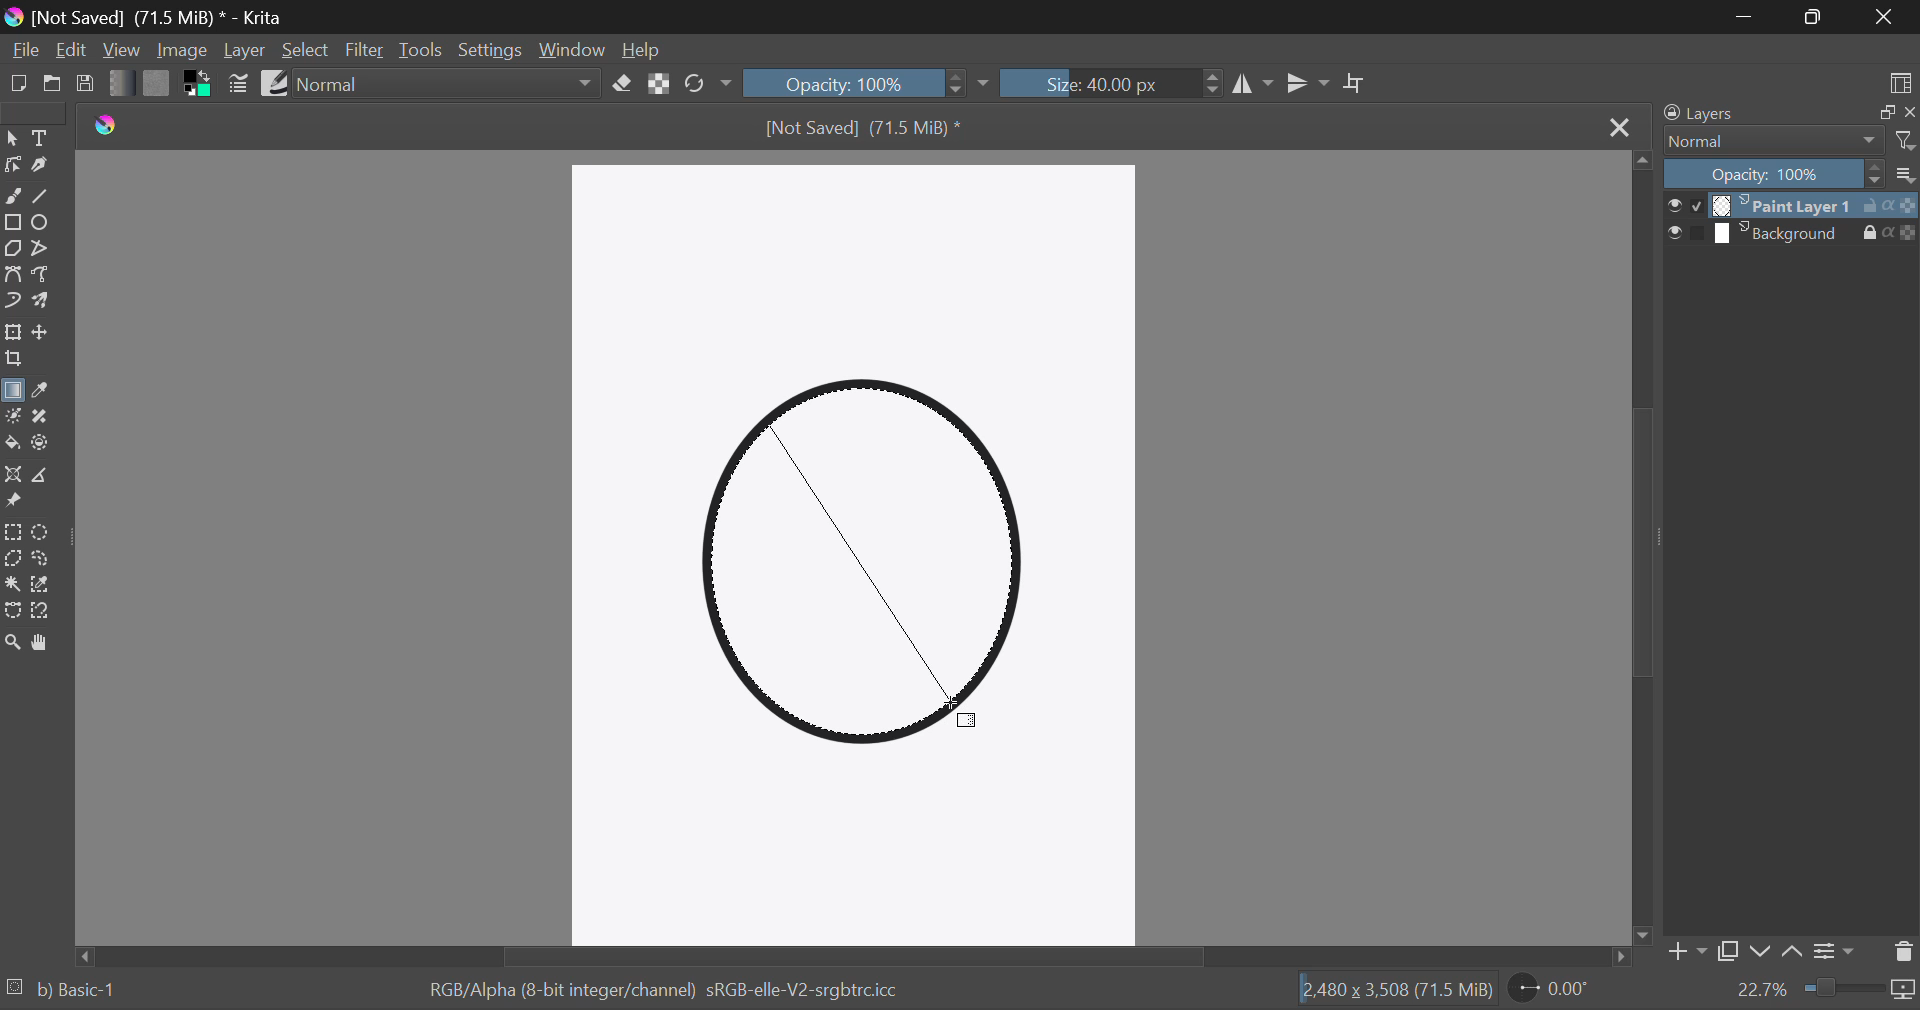 The height and width of the screenshot is (1010, 1920). Describe the element at coordinates (1905, 175) in the screenshot. I see `more` at that location.